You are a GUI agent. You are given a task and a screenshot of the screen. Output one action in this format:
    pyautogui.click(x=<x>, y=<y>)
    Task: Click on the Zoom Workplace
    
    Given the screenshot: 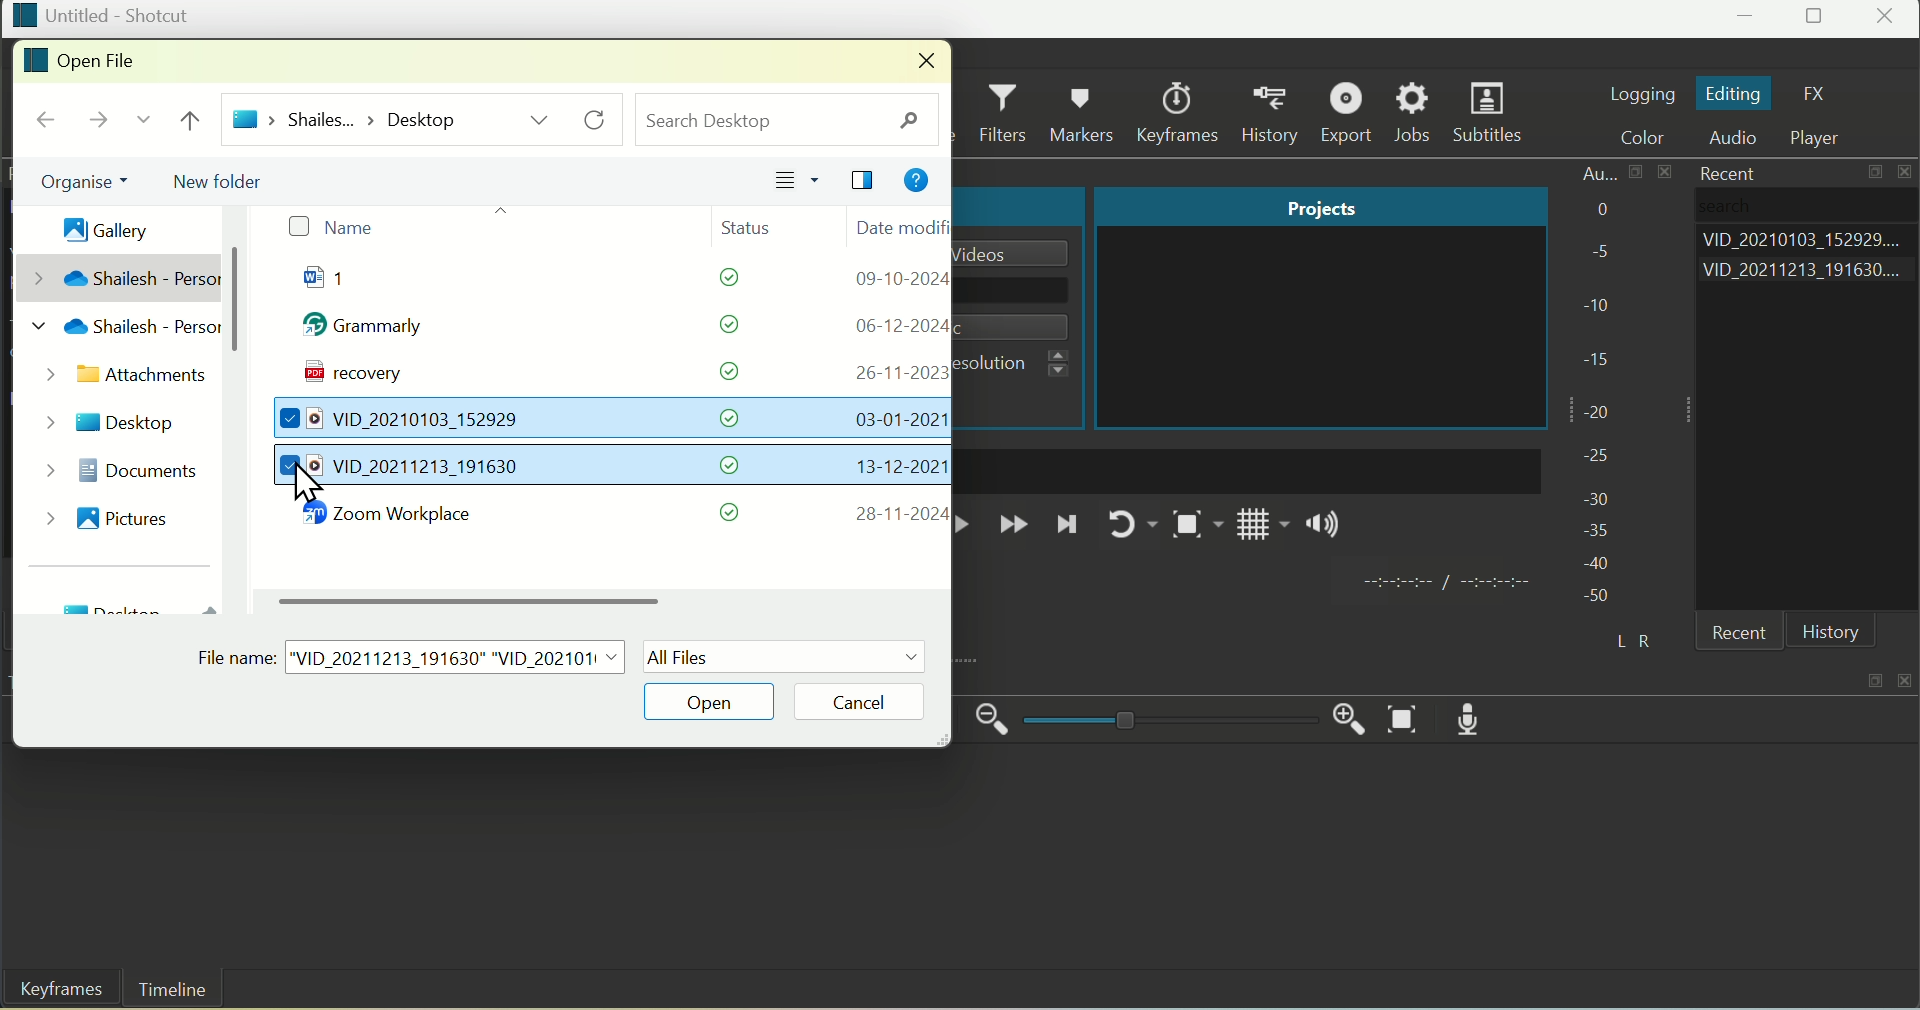 What is the action you would take?
    pyautogui.click(x=399, y=516)
    